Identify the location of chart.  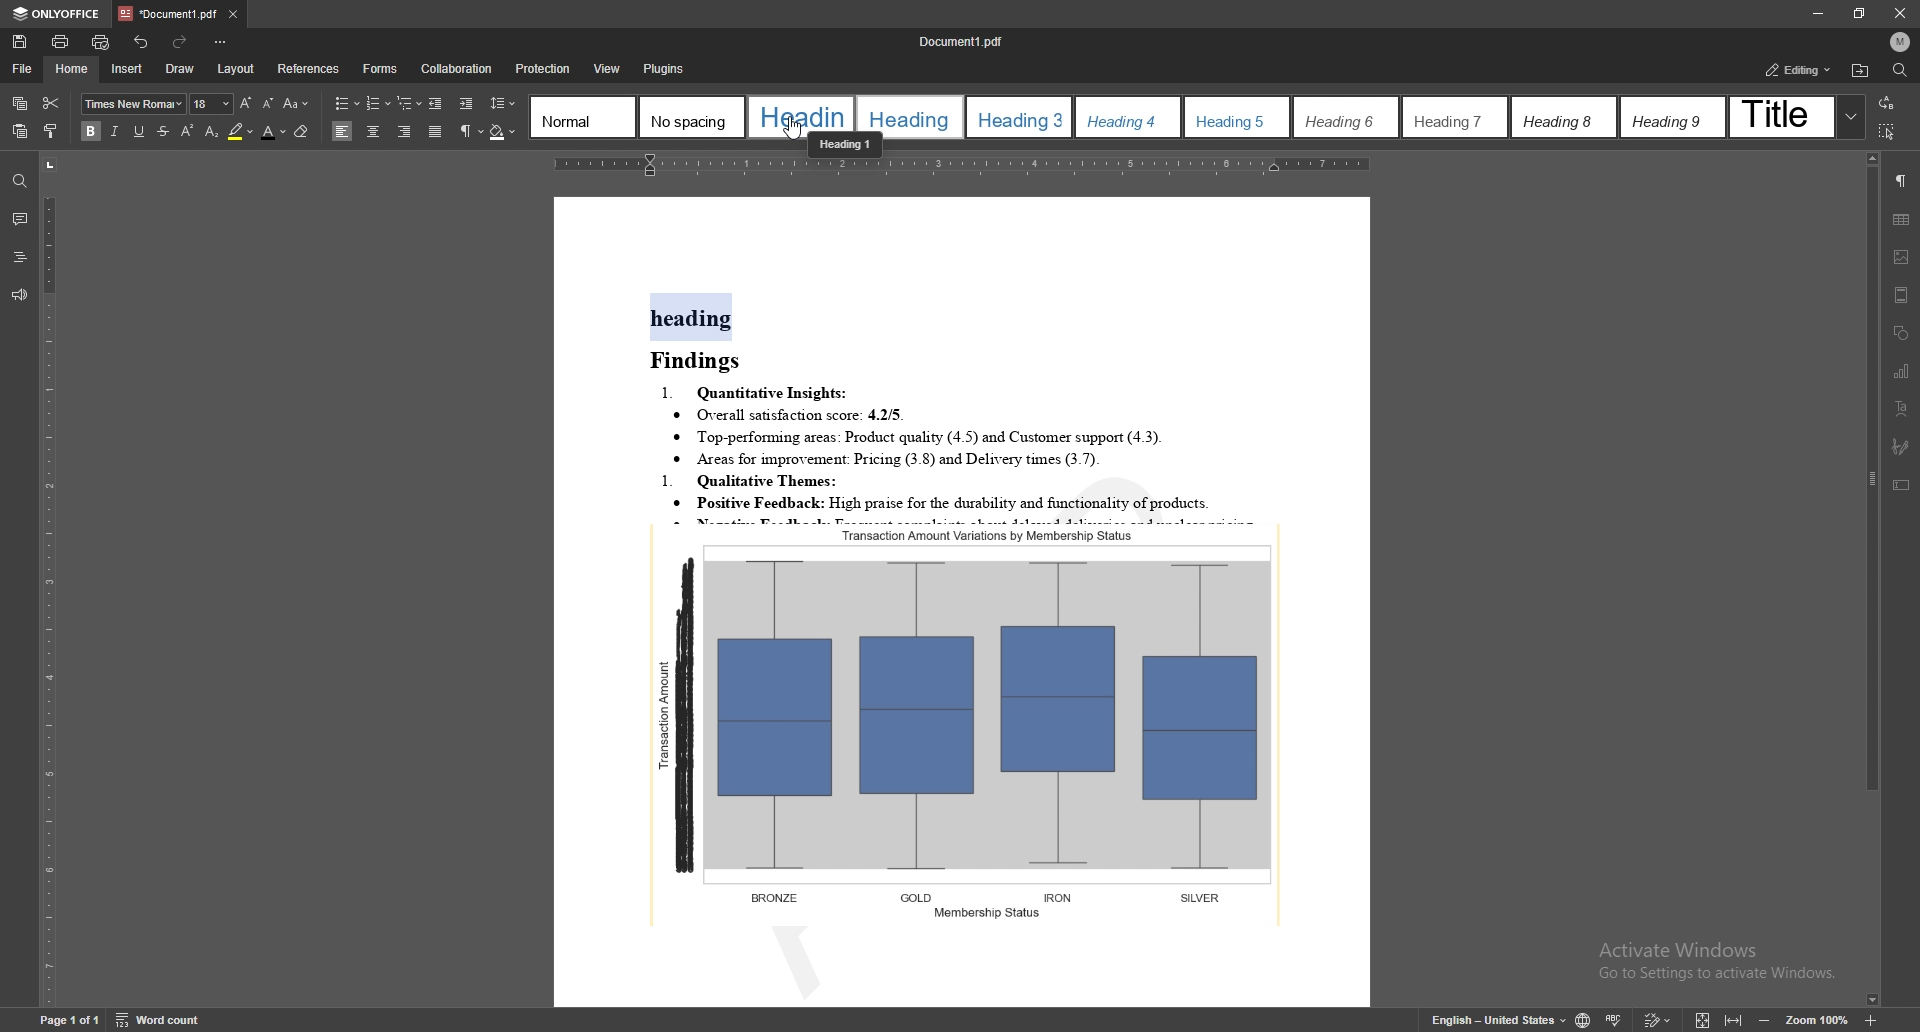
(1902, 371).